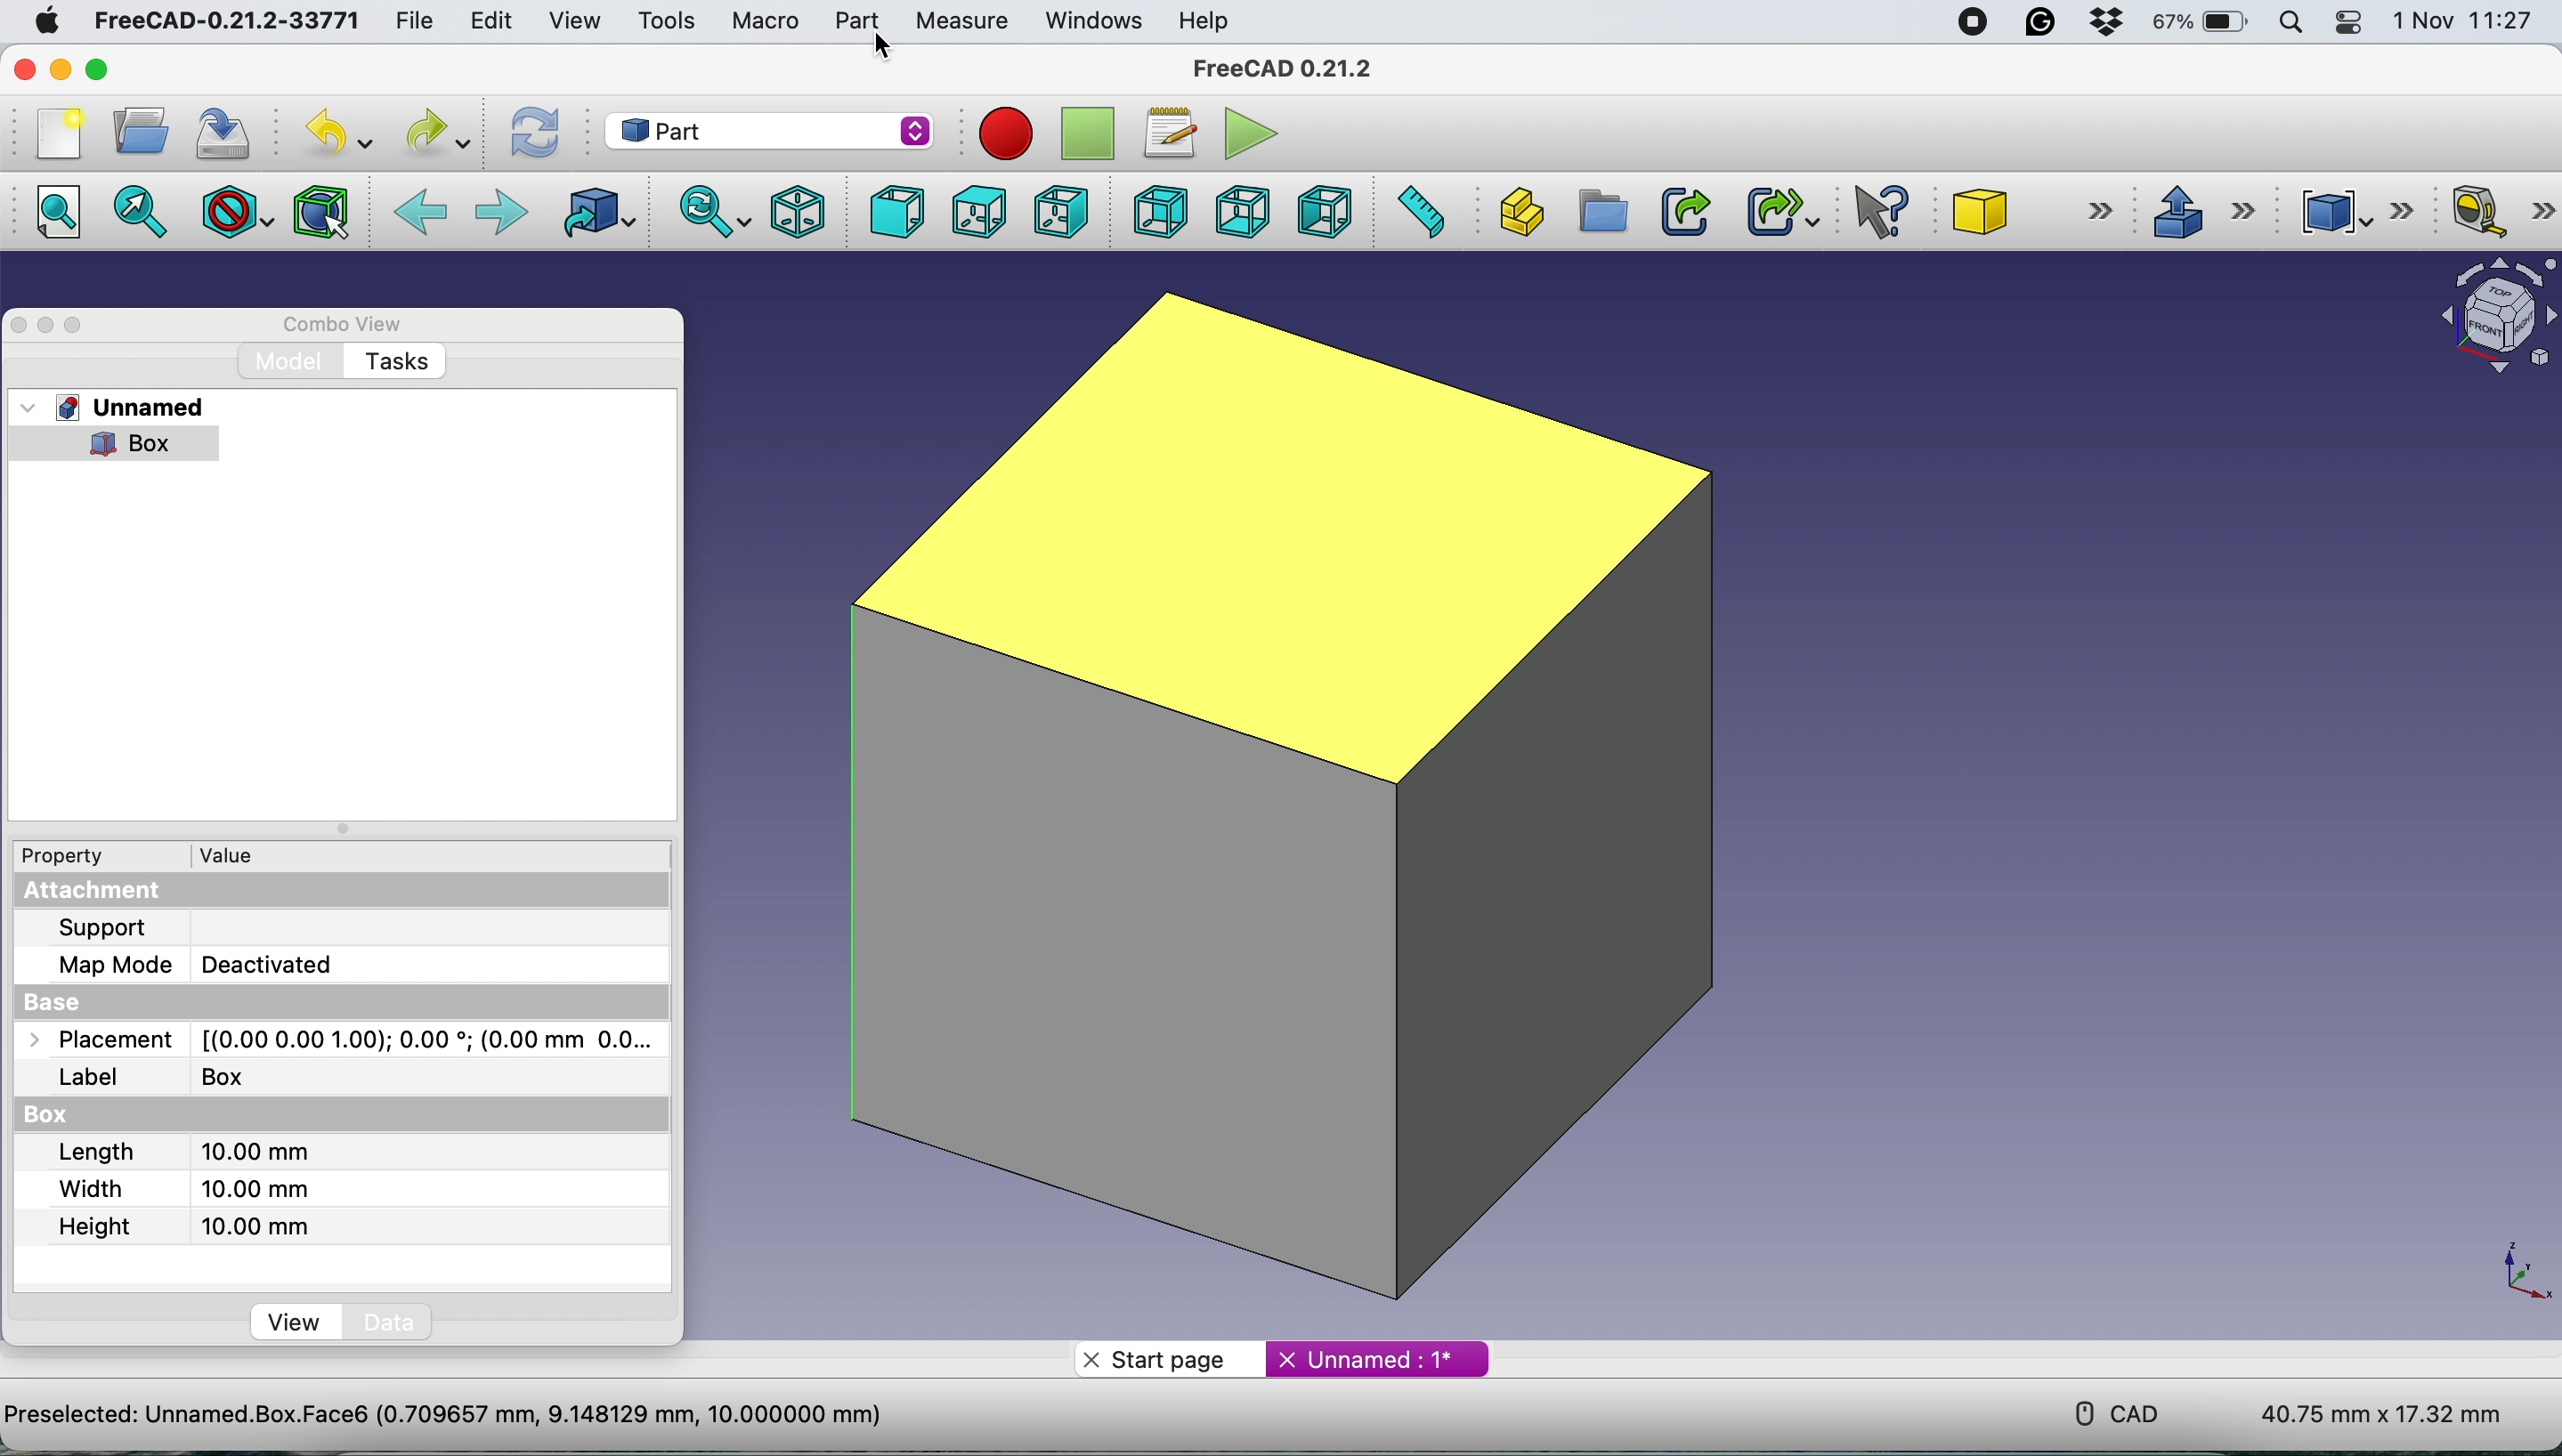 The image size is (2562, 1456). What do you see at coordinates (292, 1322) in the screenshot?
I see `view` at bounding box center [292, 1322].